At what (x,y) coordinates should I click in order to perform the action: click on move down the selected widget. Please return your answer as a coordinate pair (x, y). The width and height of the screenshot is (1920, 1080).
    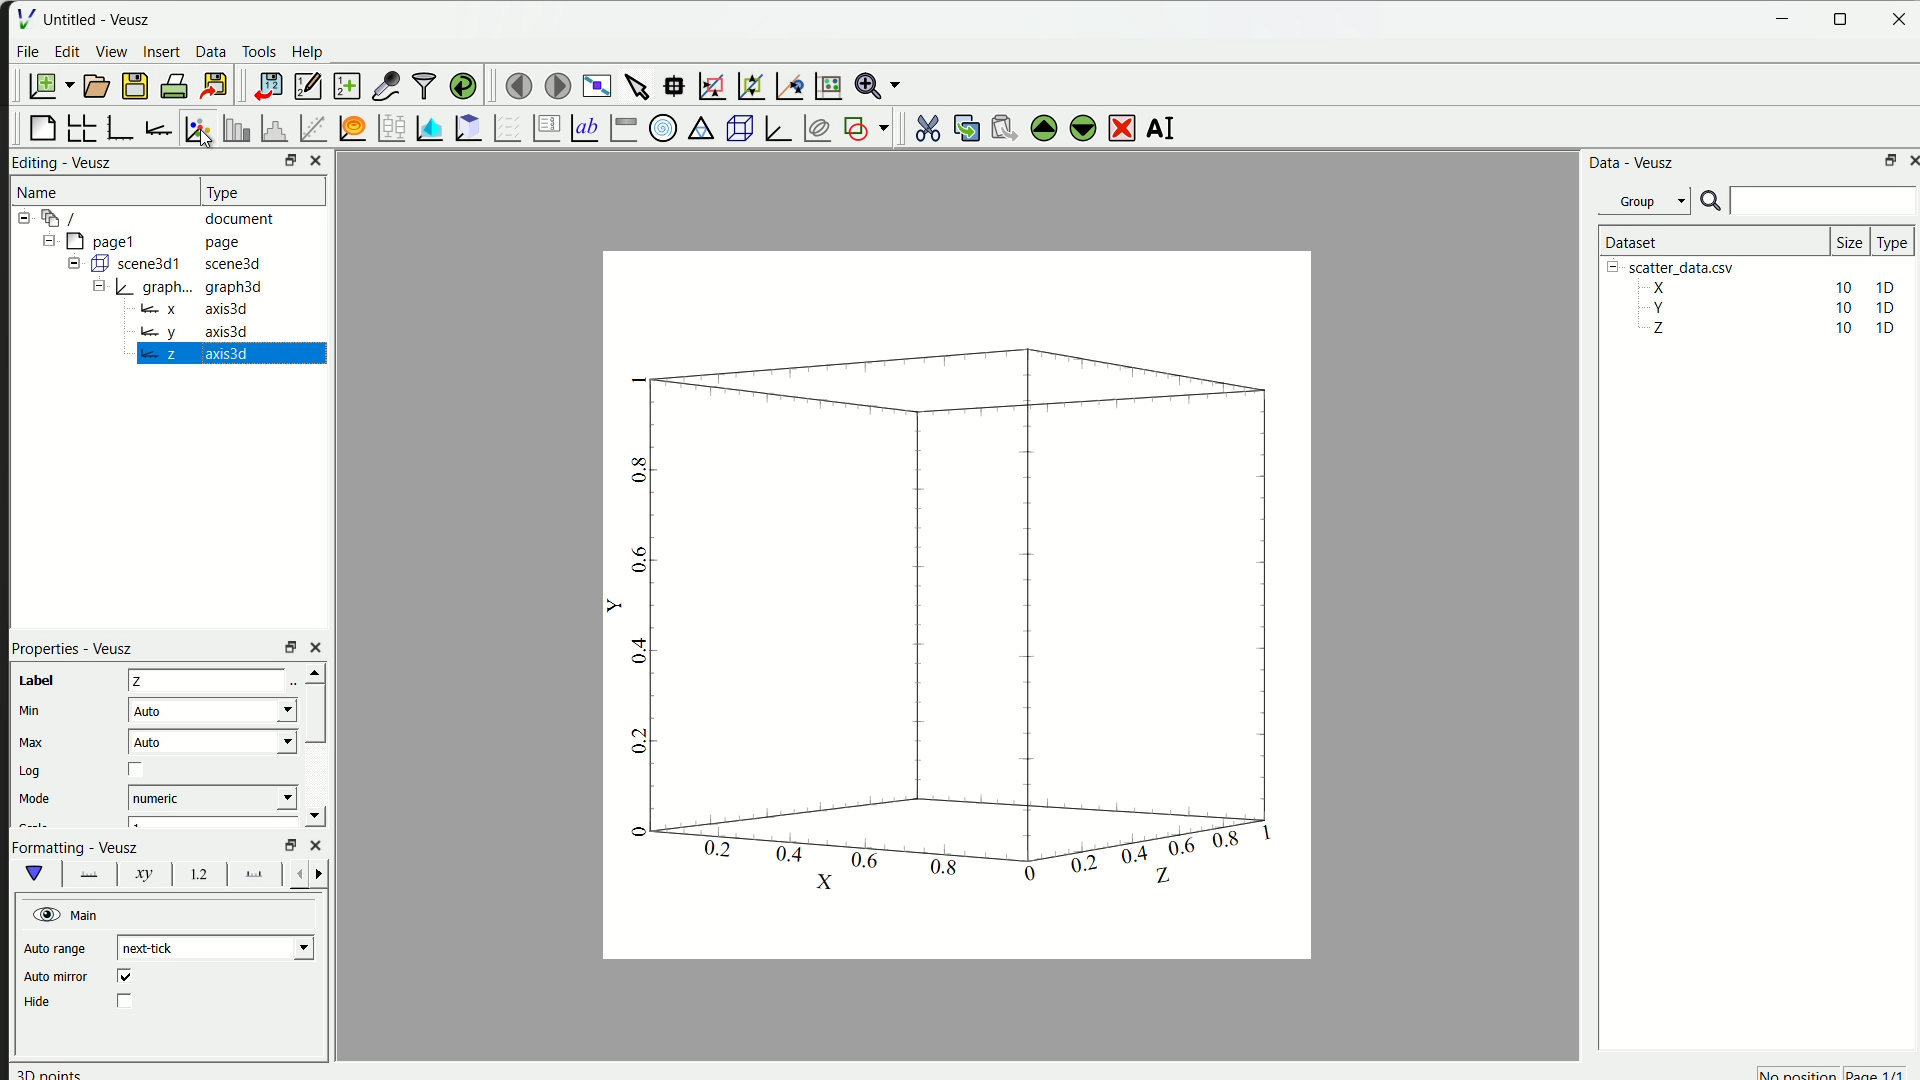
    Looking at the image, I should click on (1081, 130).